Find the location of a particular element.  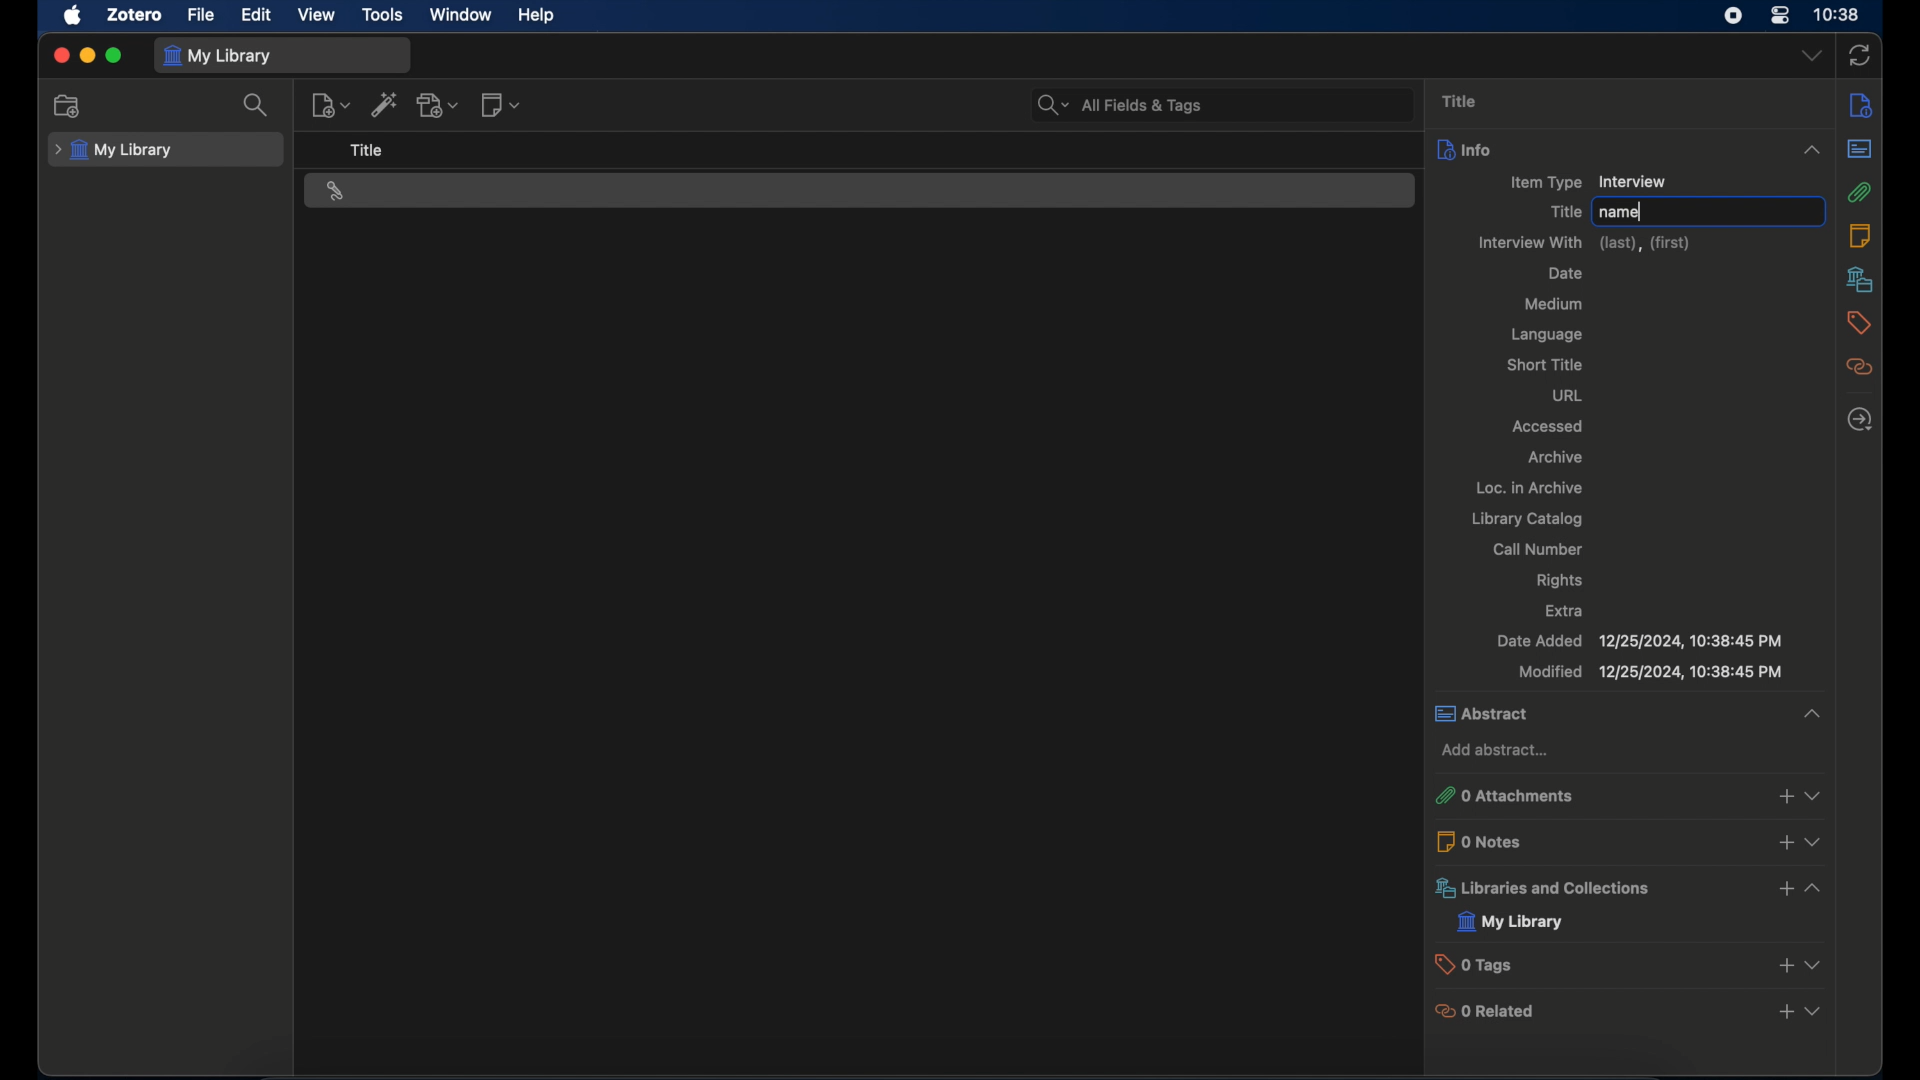

add attachment is located at coordinates (439, 106).